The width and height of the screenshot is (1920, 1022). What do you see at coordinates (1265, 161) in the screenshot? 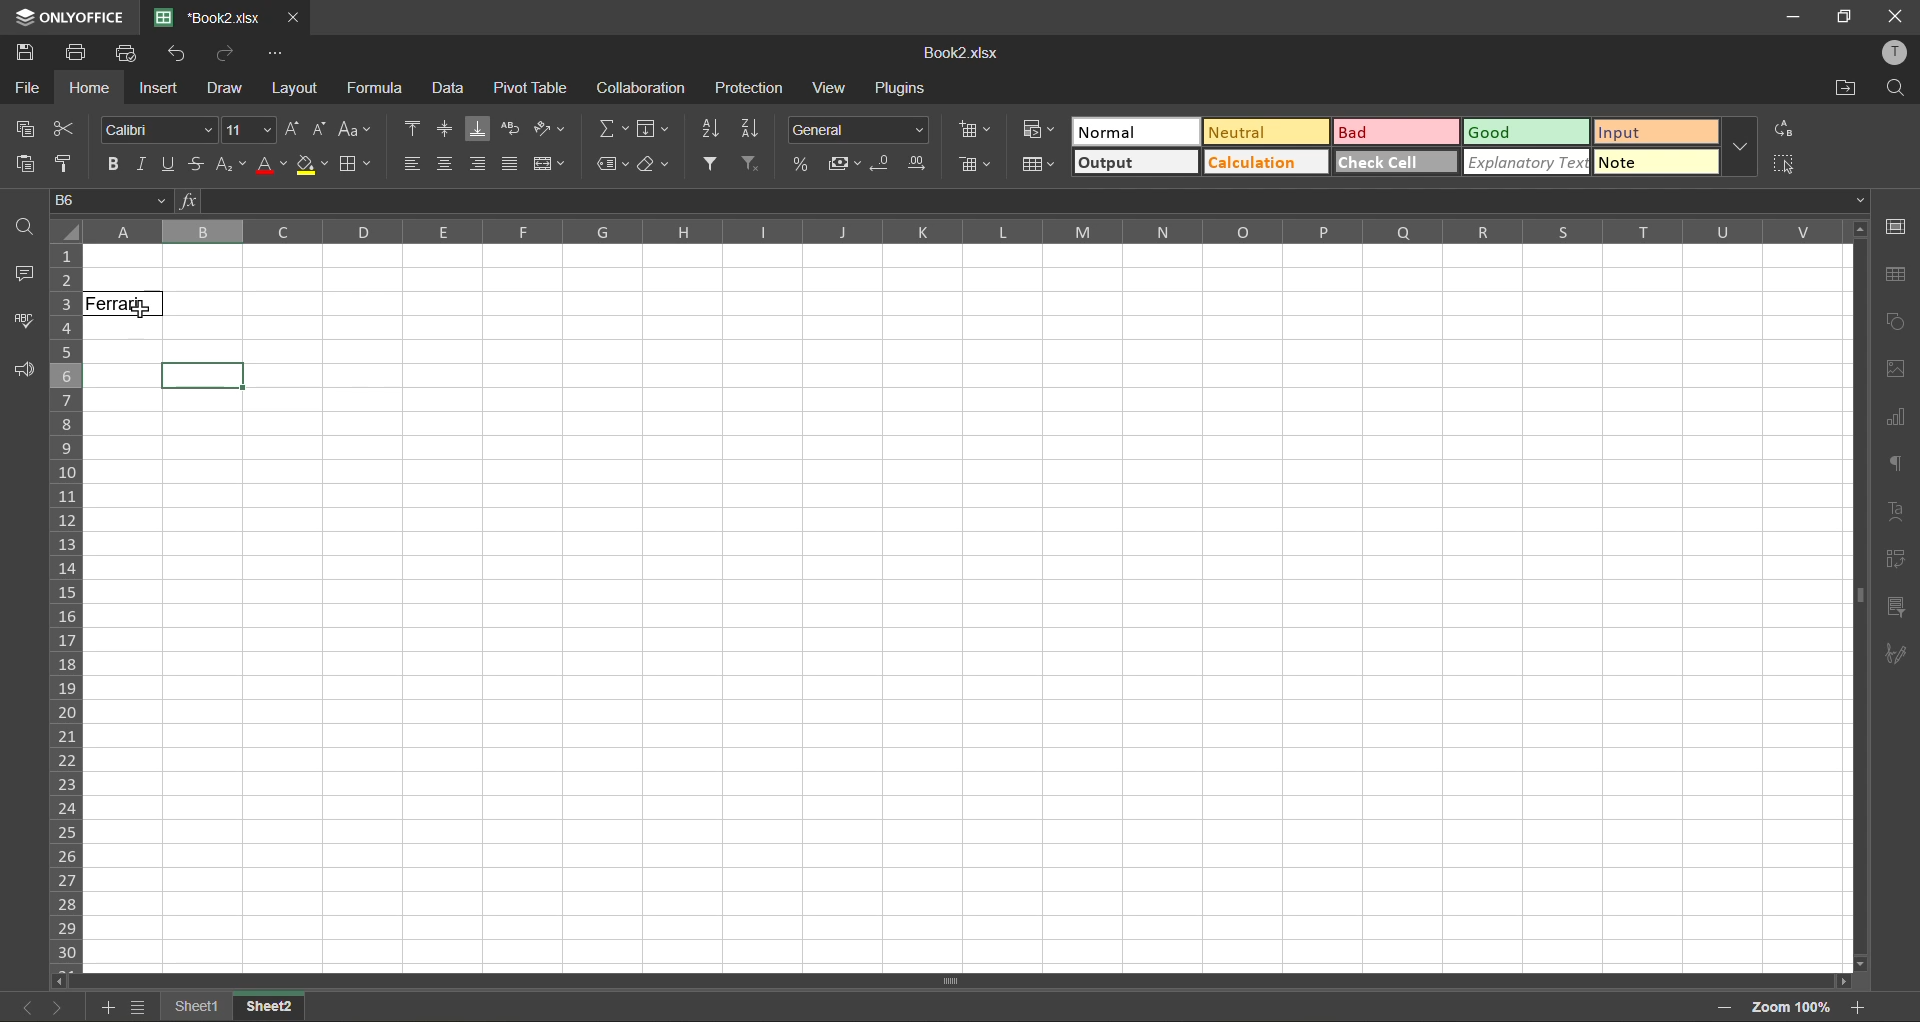
I see `calculation` at bounding box center [1265, 161].